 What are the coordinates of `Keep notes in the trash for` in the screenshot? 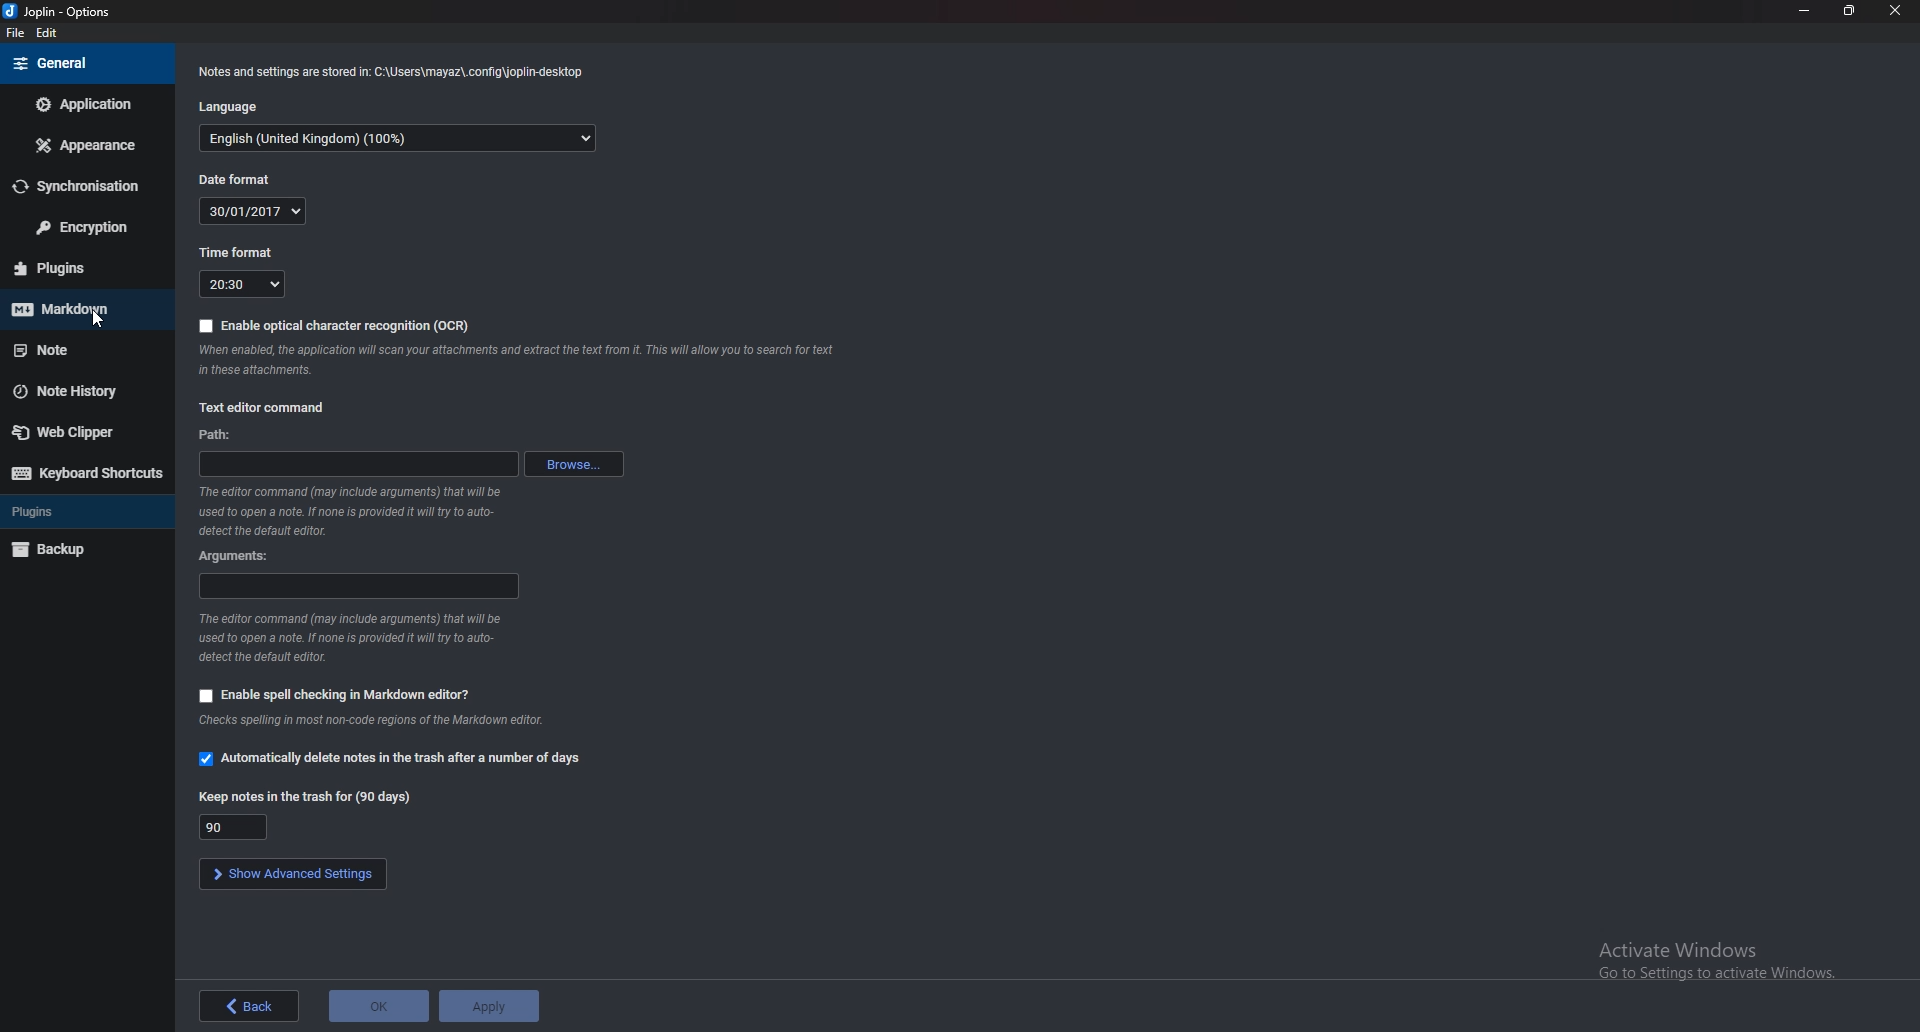 It's located at (308, 796).